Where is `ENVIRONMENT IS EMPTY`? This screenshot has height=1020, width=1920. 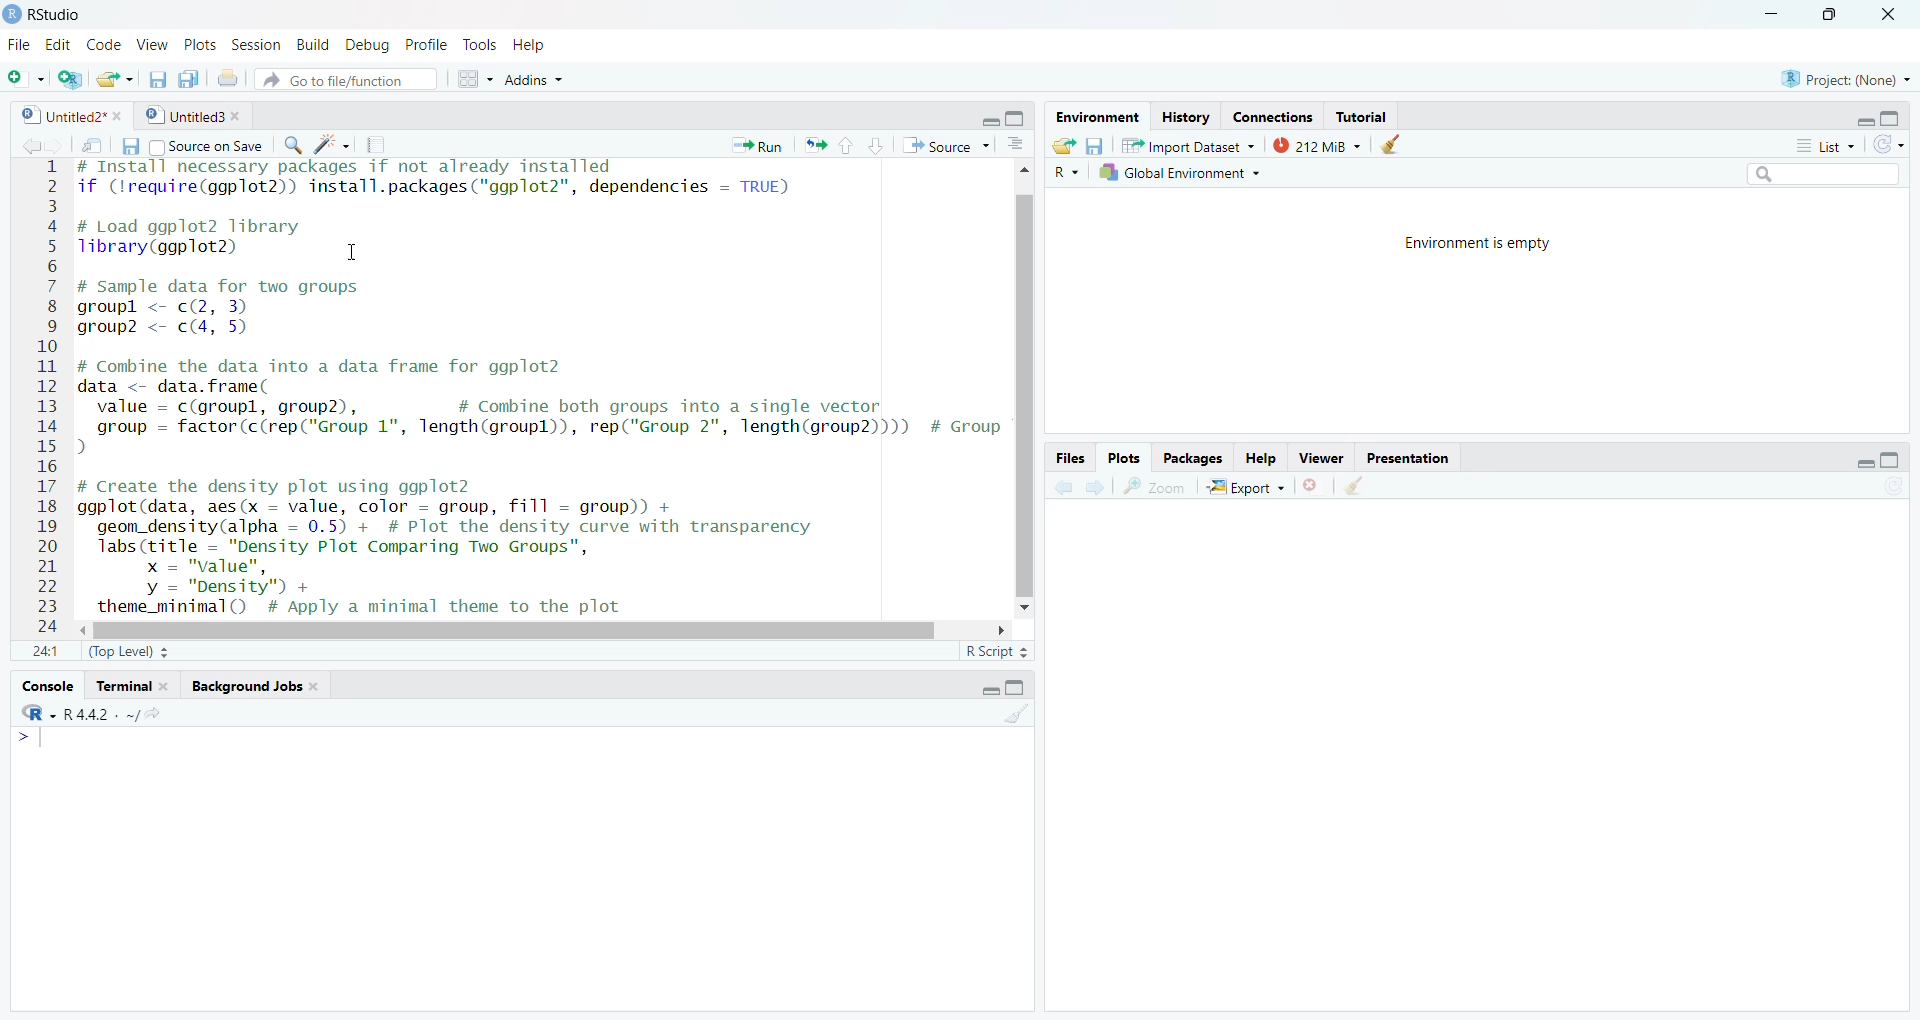 ENVIRONMENT IS EMPTY is located at coordinates (1509, 252).